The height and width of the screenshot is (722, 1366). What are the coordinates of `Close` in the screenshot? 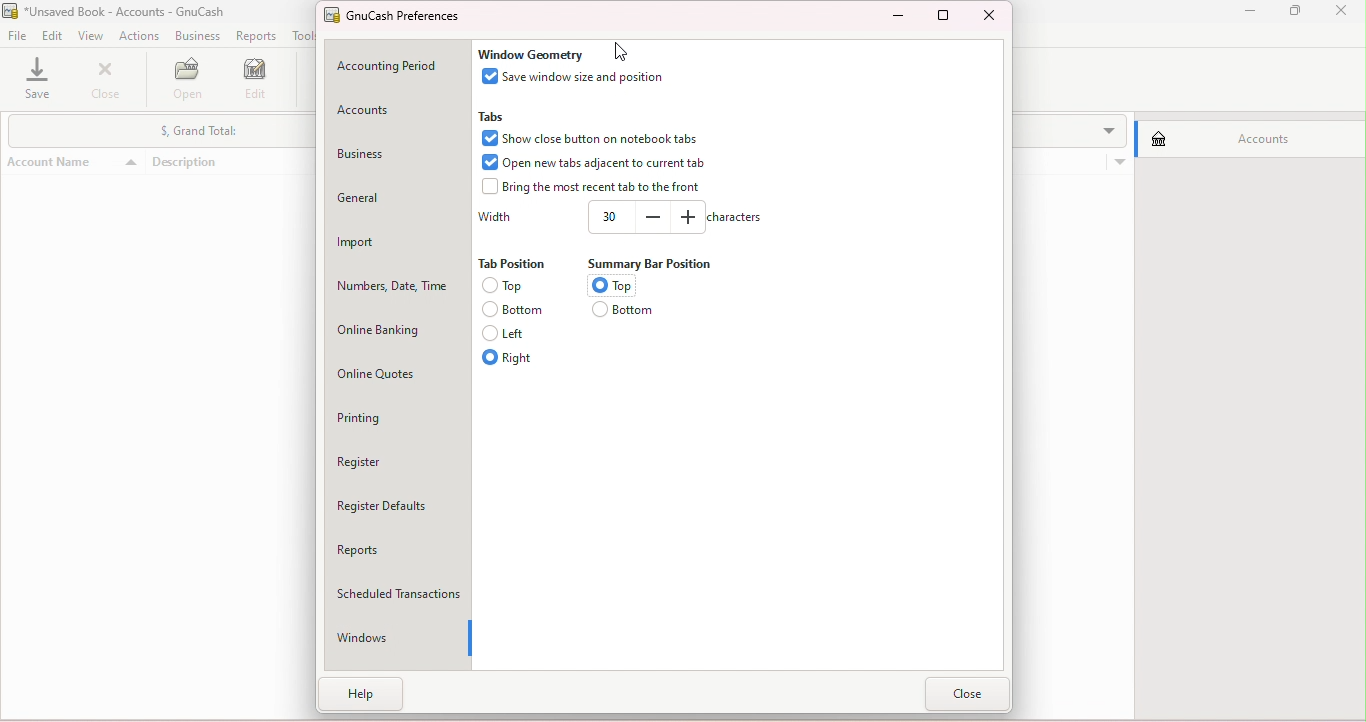 It's located at (991, 15).